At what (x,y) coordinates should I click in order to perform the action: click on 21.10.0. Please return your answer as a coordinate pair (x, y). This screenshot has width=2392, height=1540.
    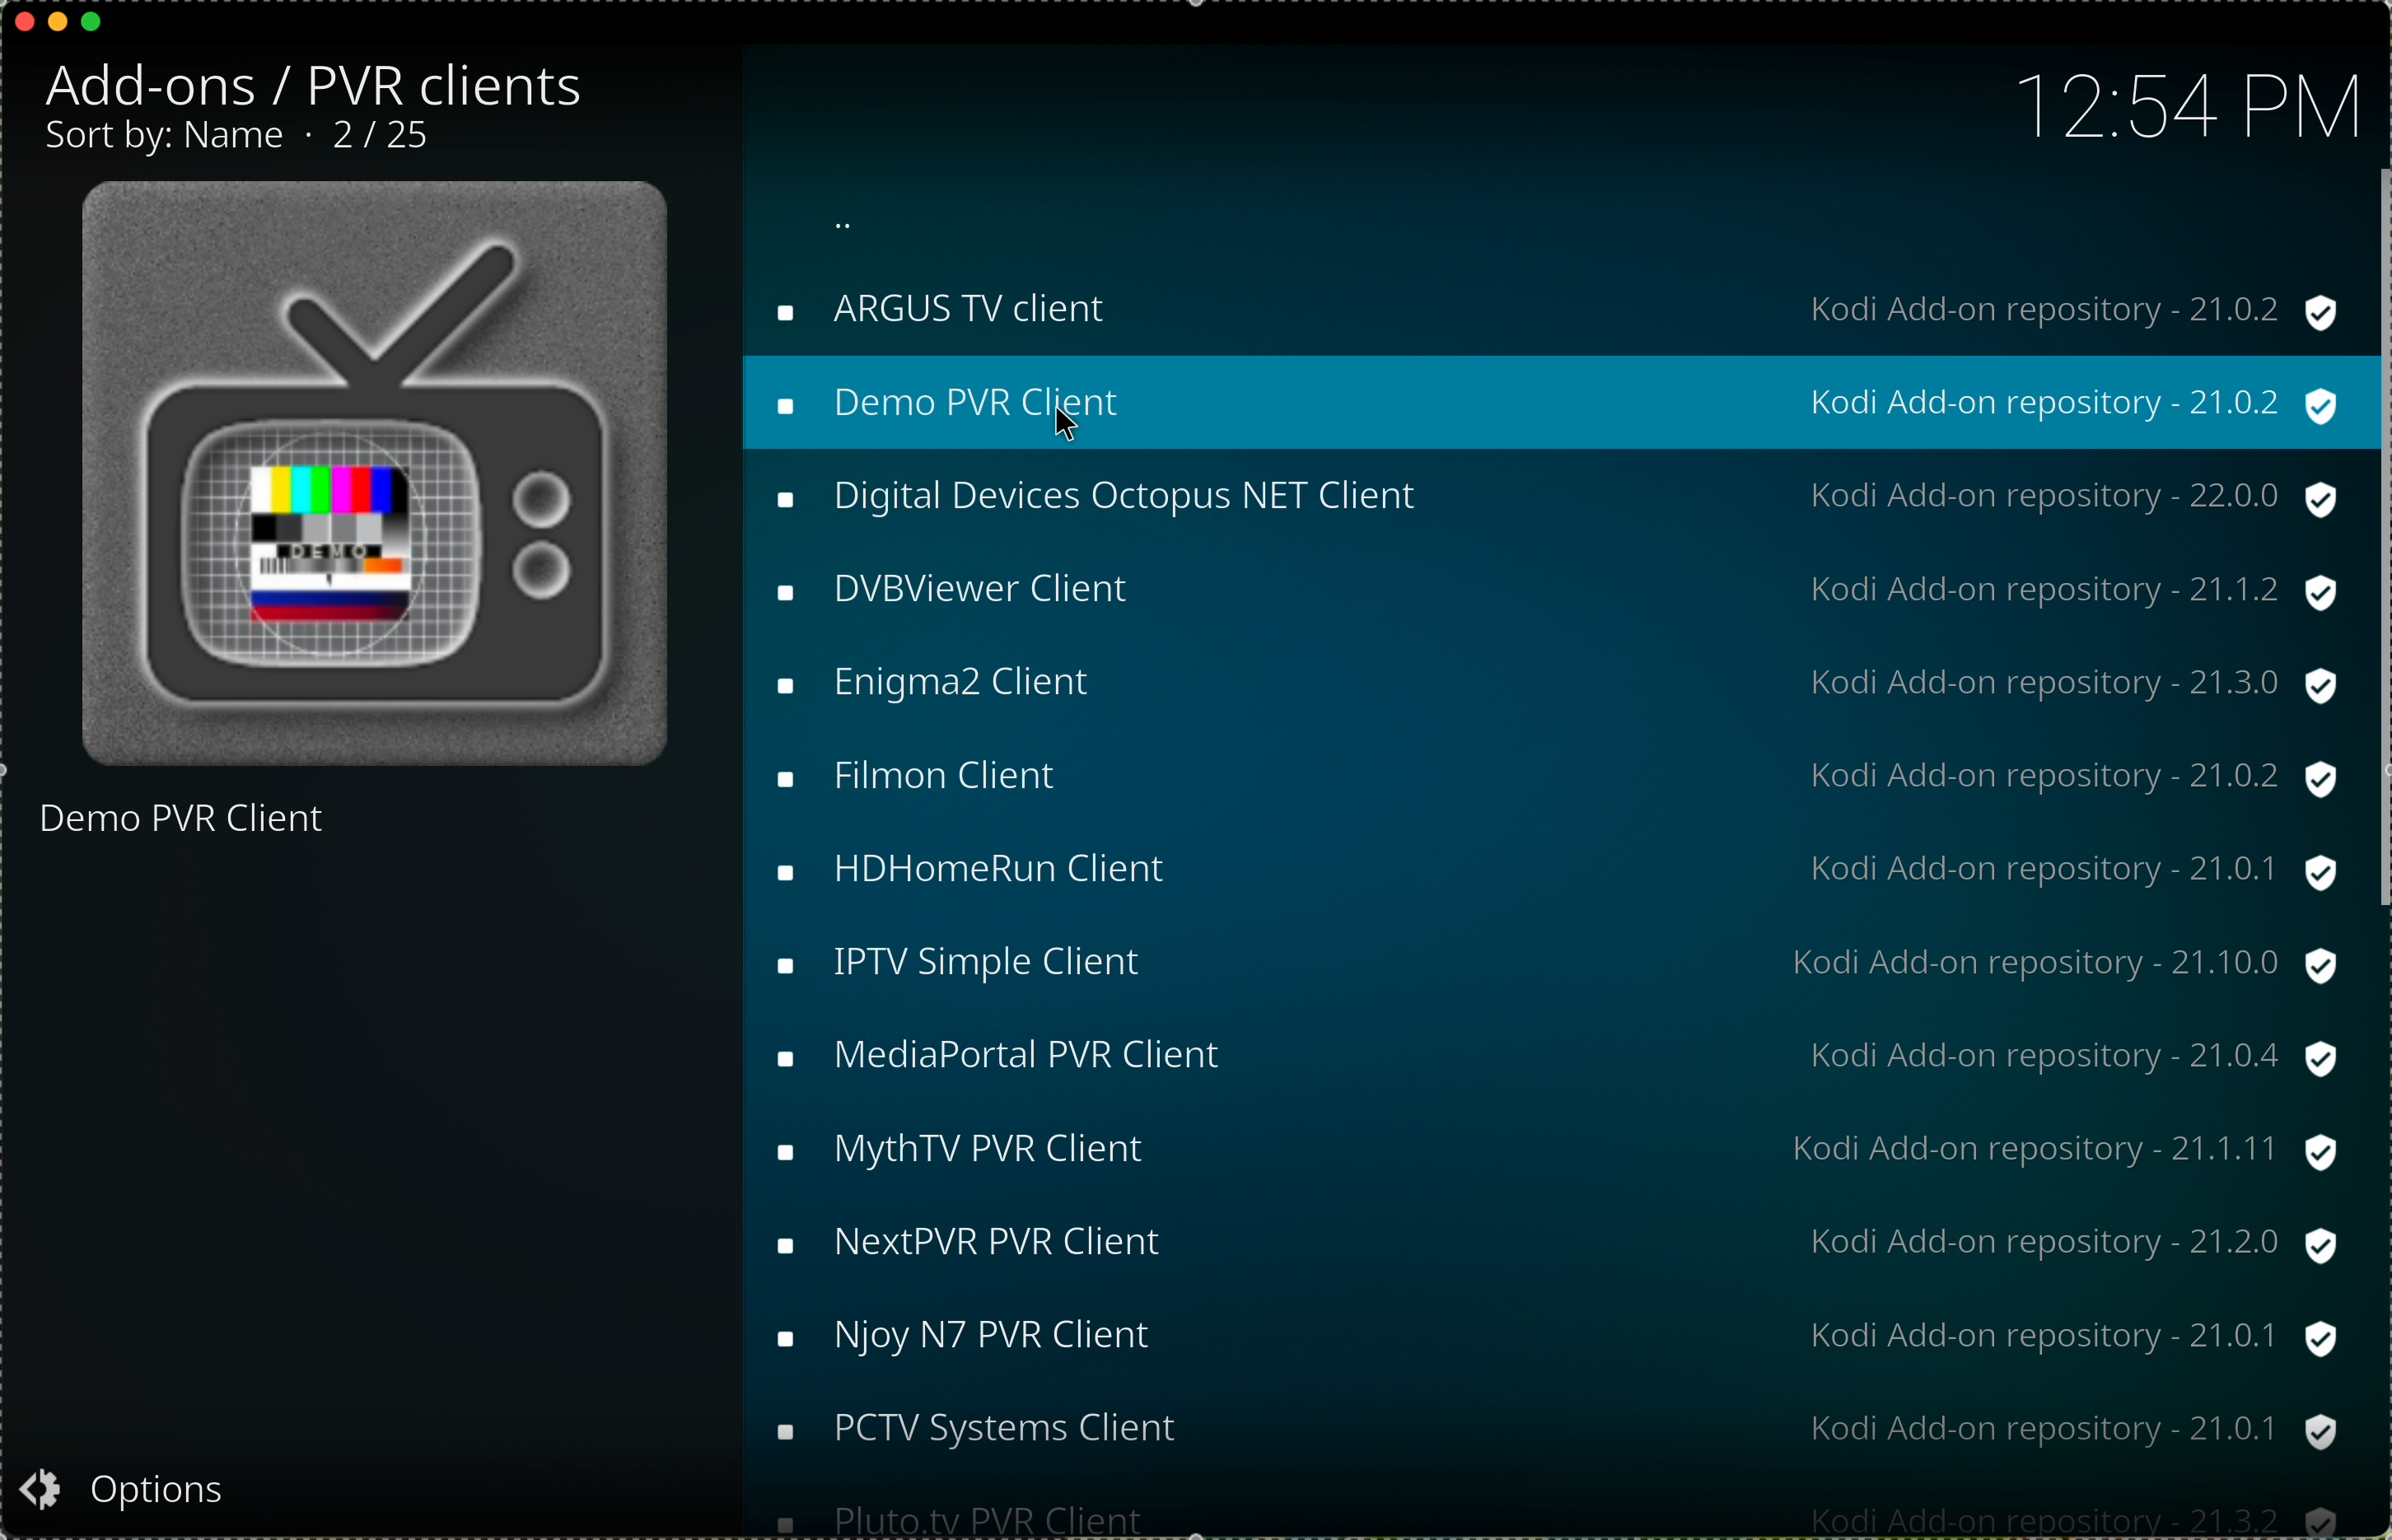
    Looking at the image, I should click on (2229, 966).